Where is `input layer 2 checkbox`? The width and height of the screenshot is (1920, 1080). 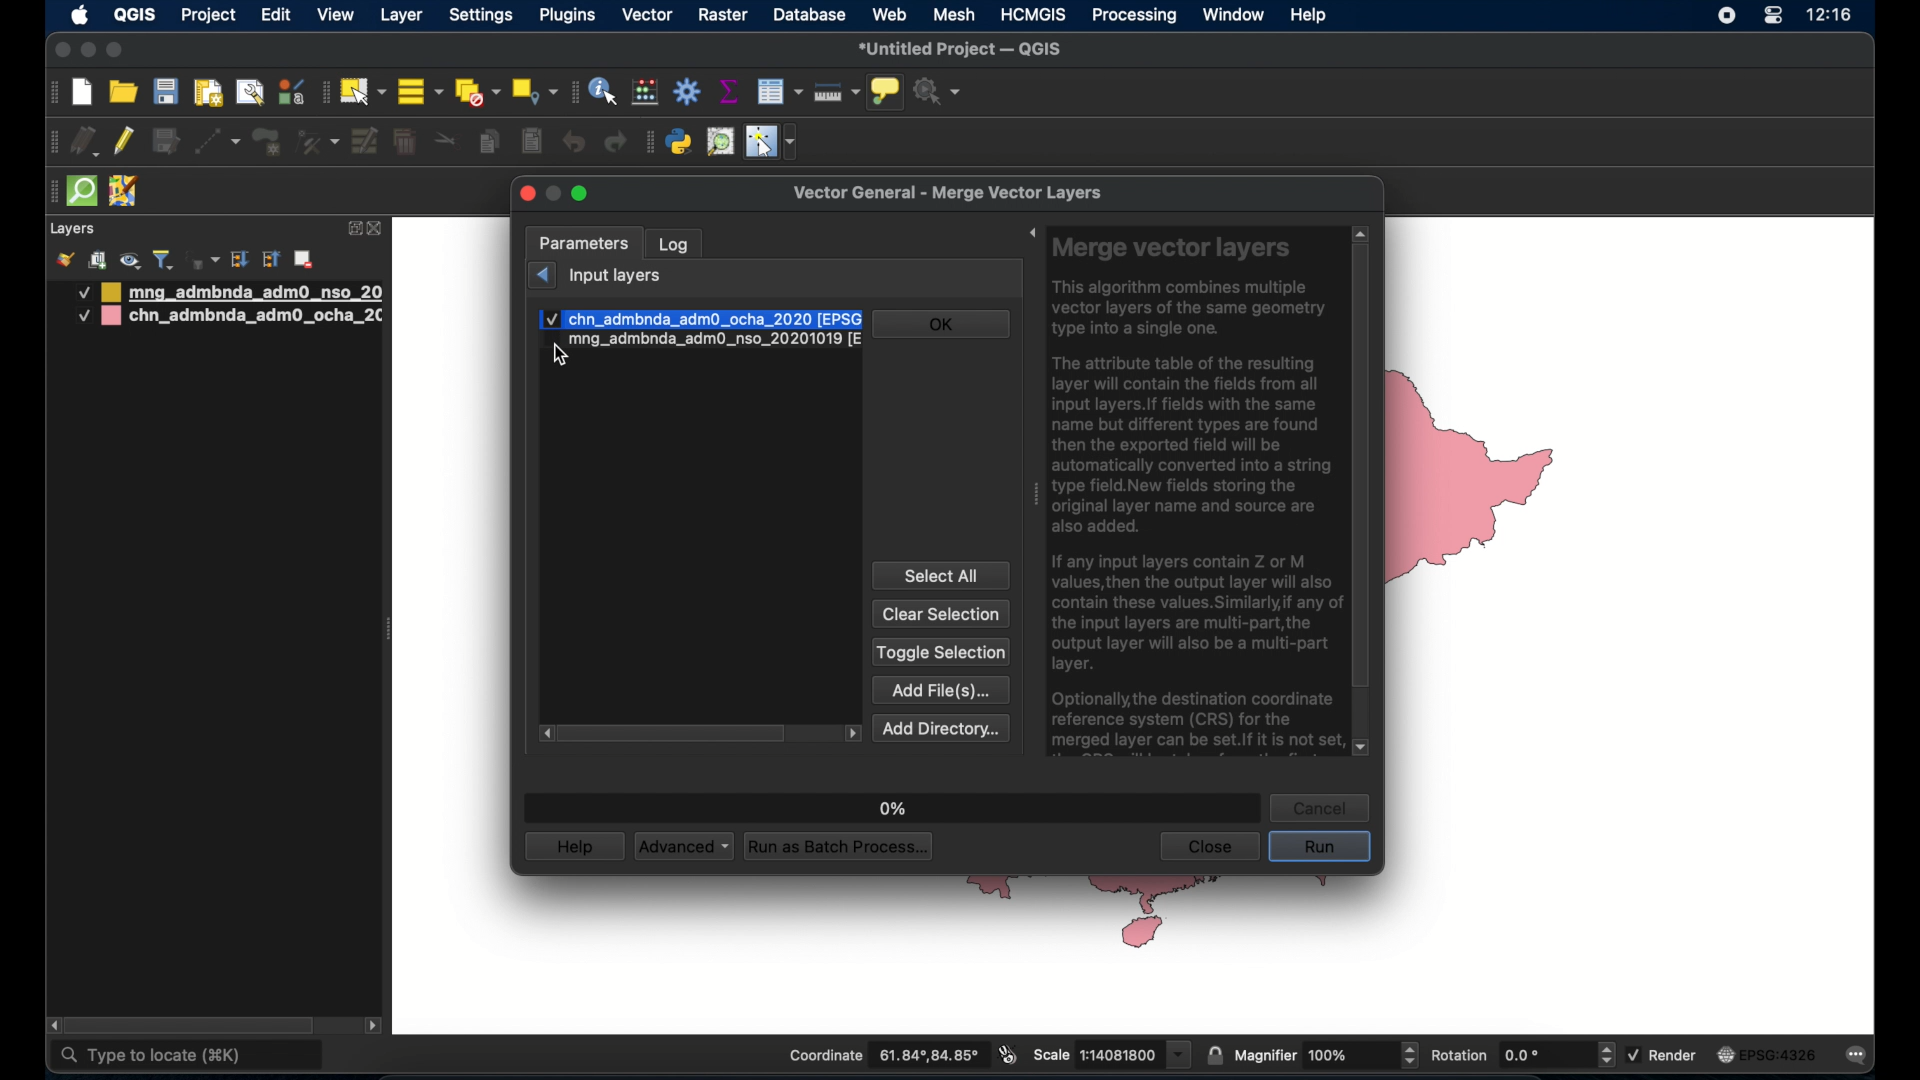
input layer 2 checkbox is located at coordinates (705, 342).